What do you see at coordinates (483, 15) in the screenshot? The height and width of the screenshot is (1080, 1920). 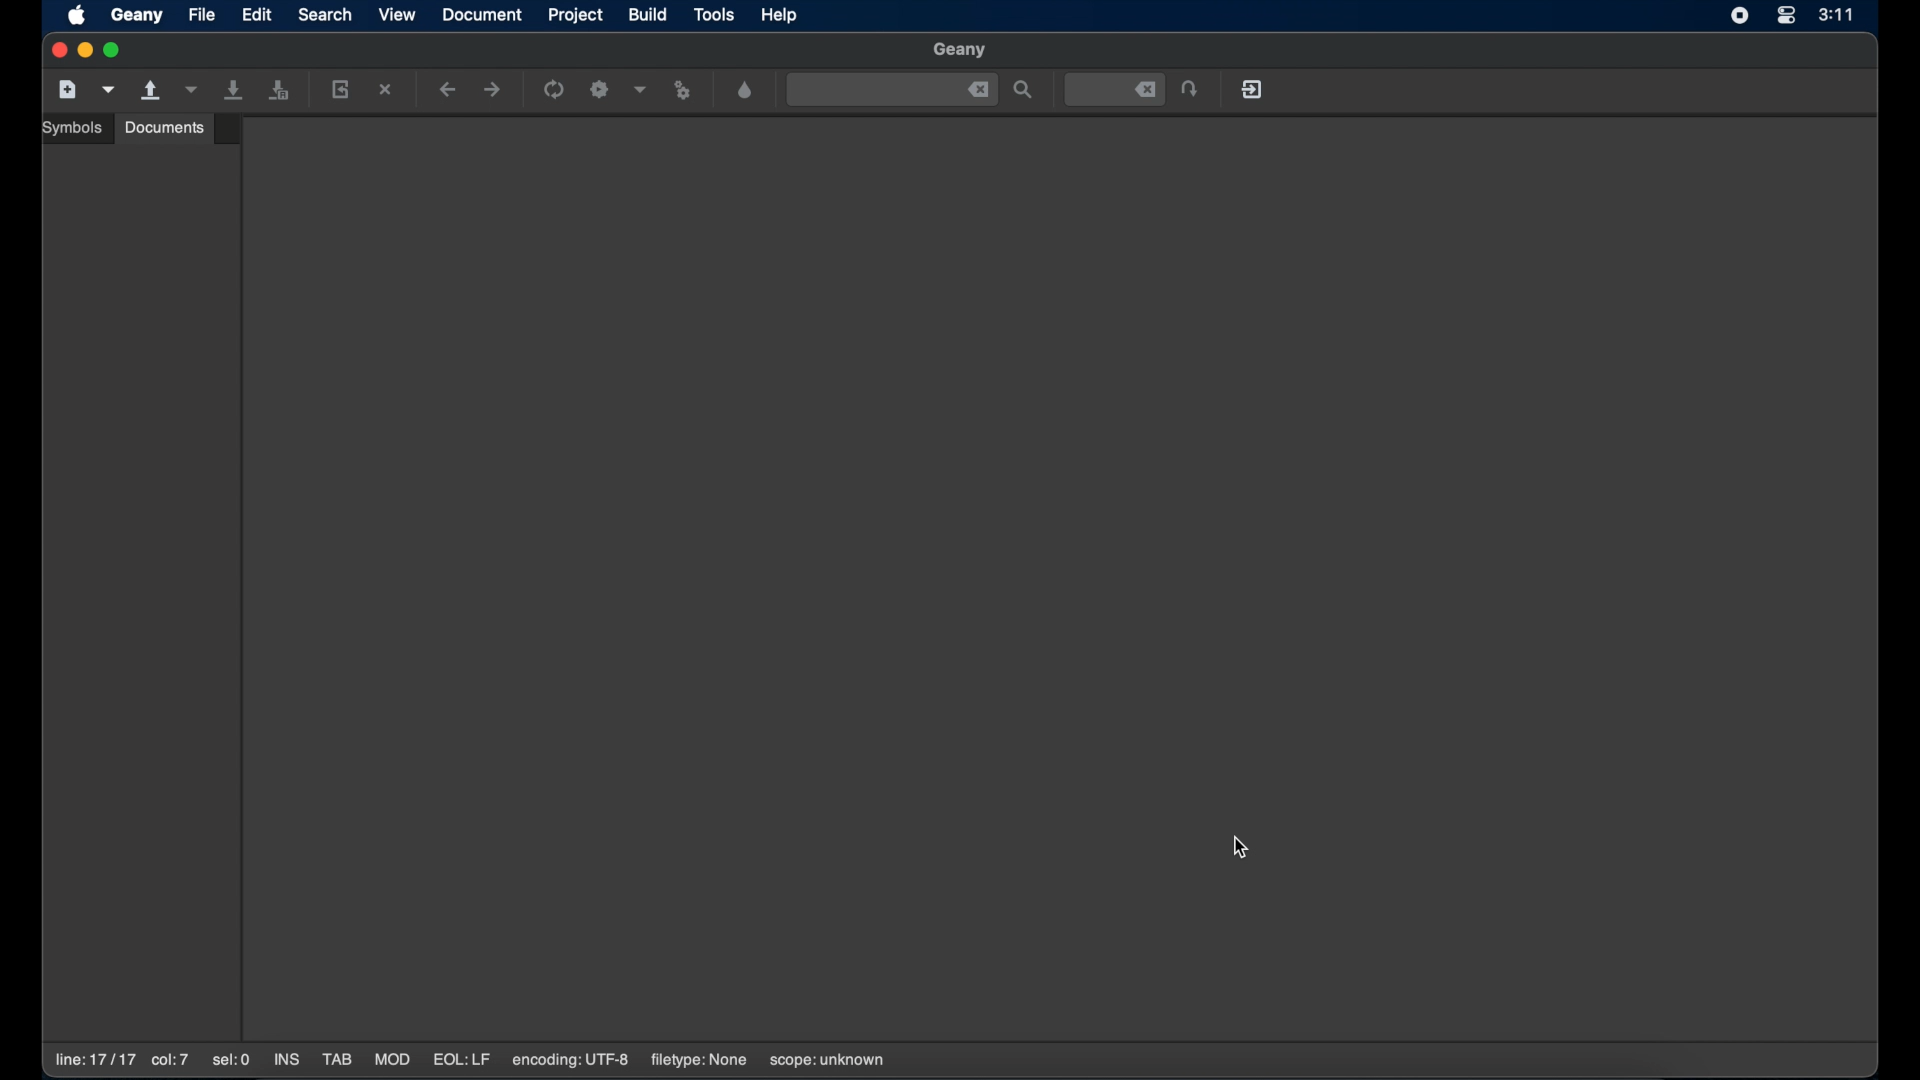 I see `document` at bounding box center [483, 15].